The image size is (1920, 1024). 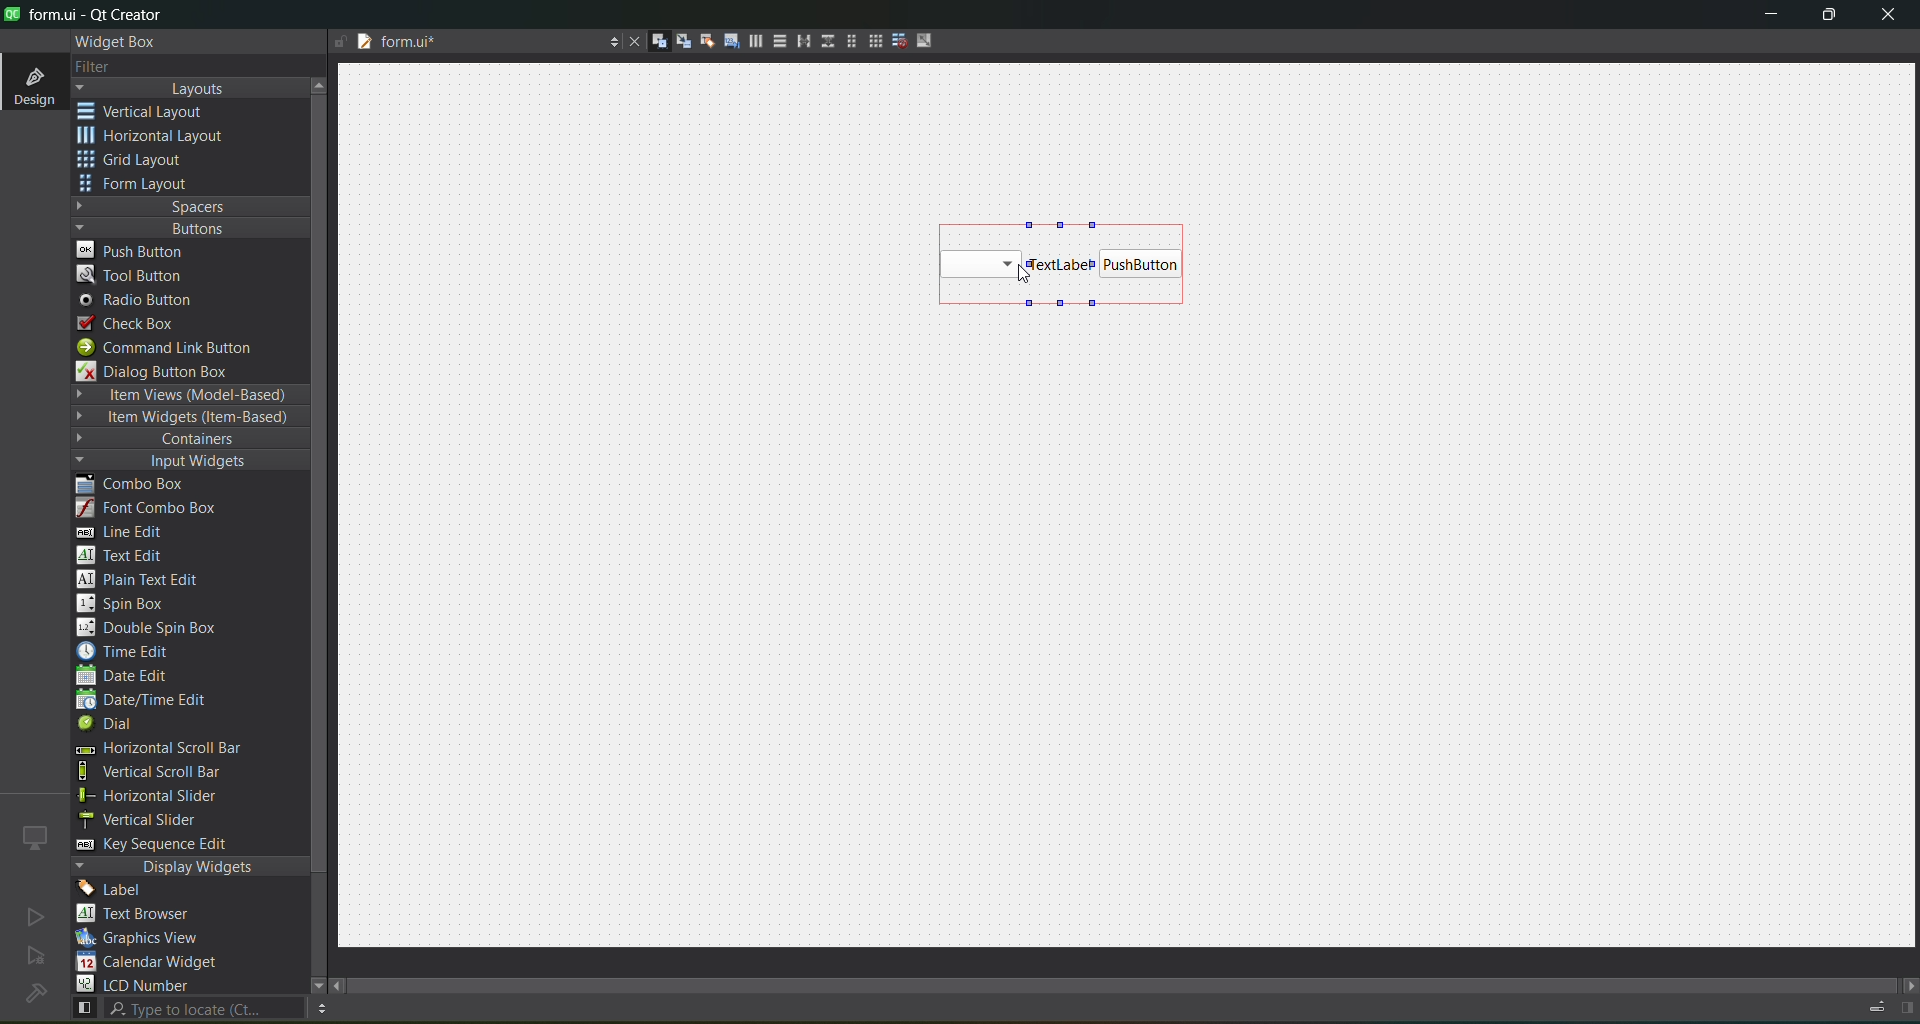 I want to click on no project loaded, so click(x=35, y=993).